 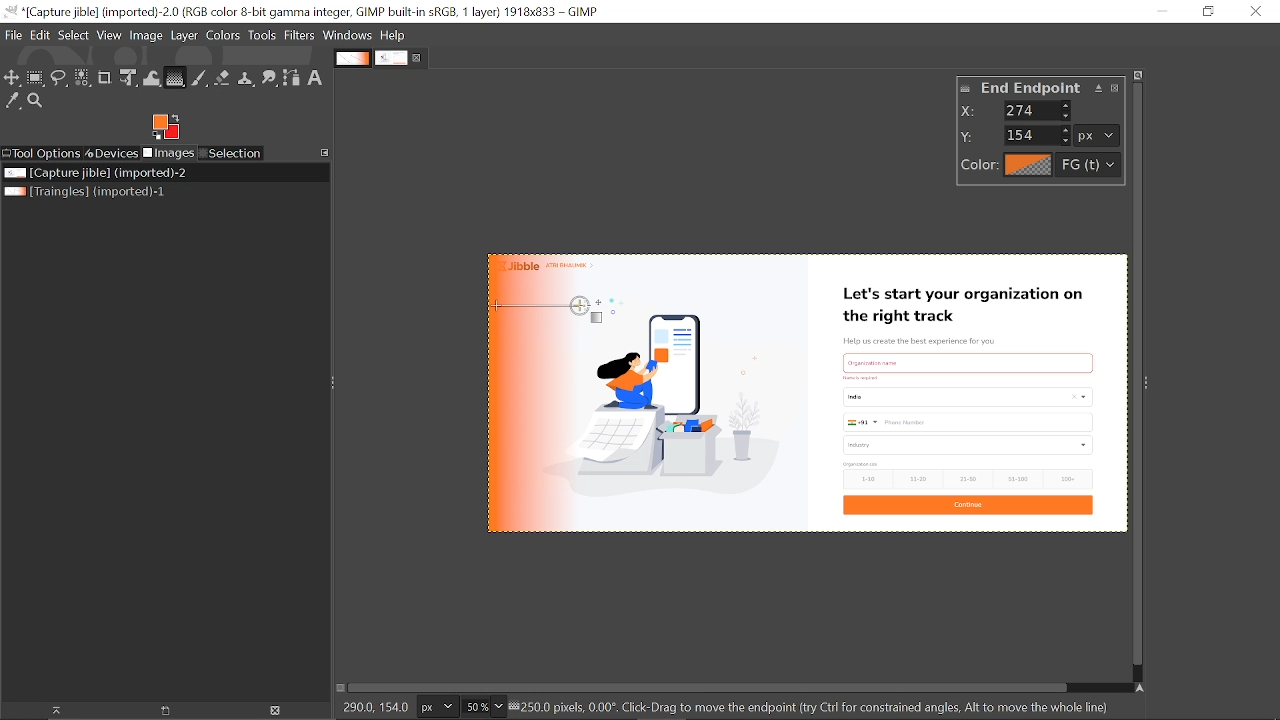 I want to click on X values, so click(x=1039, y=110).